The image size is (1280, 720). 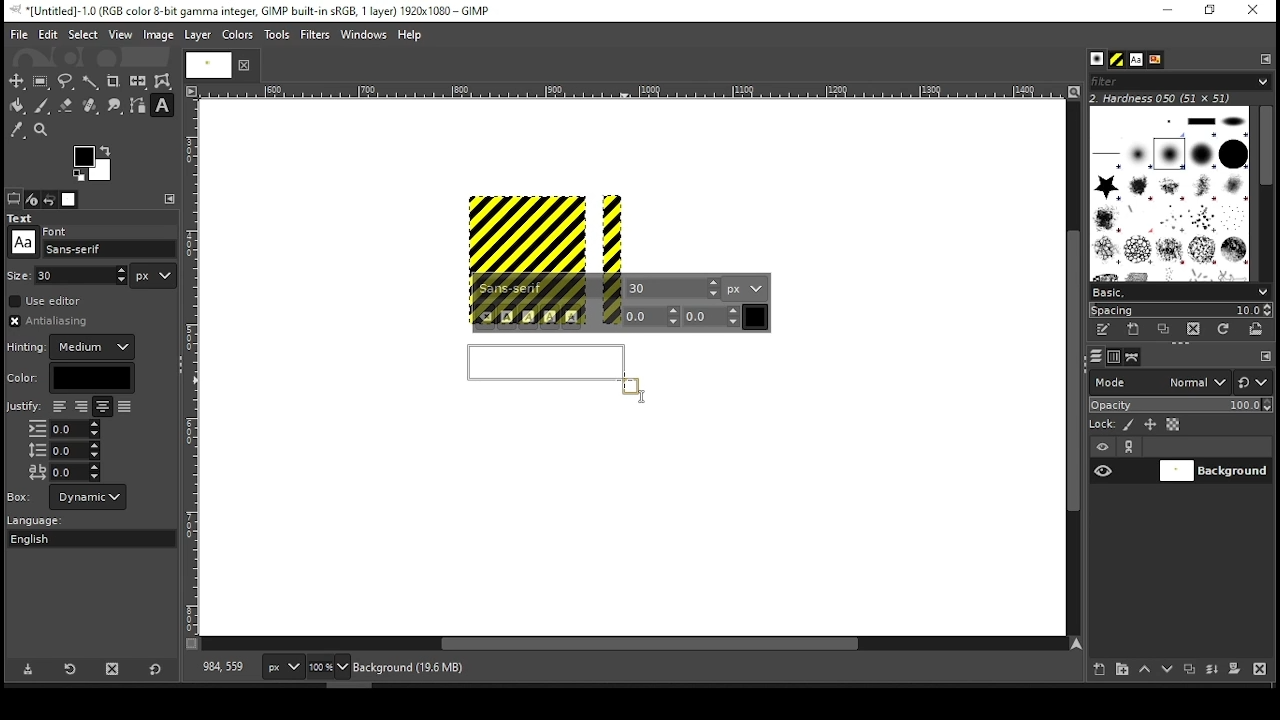 I want to click on , so click(x=644, y=399).